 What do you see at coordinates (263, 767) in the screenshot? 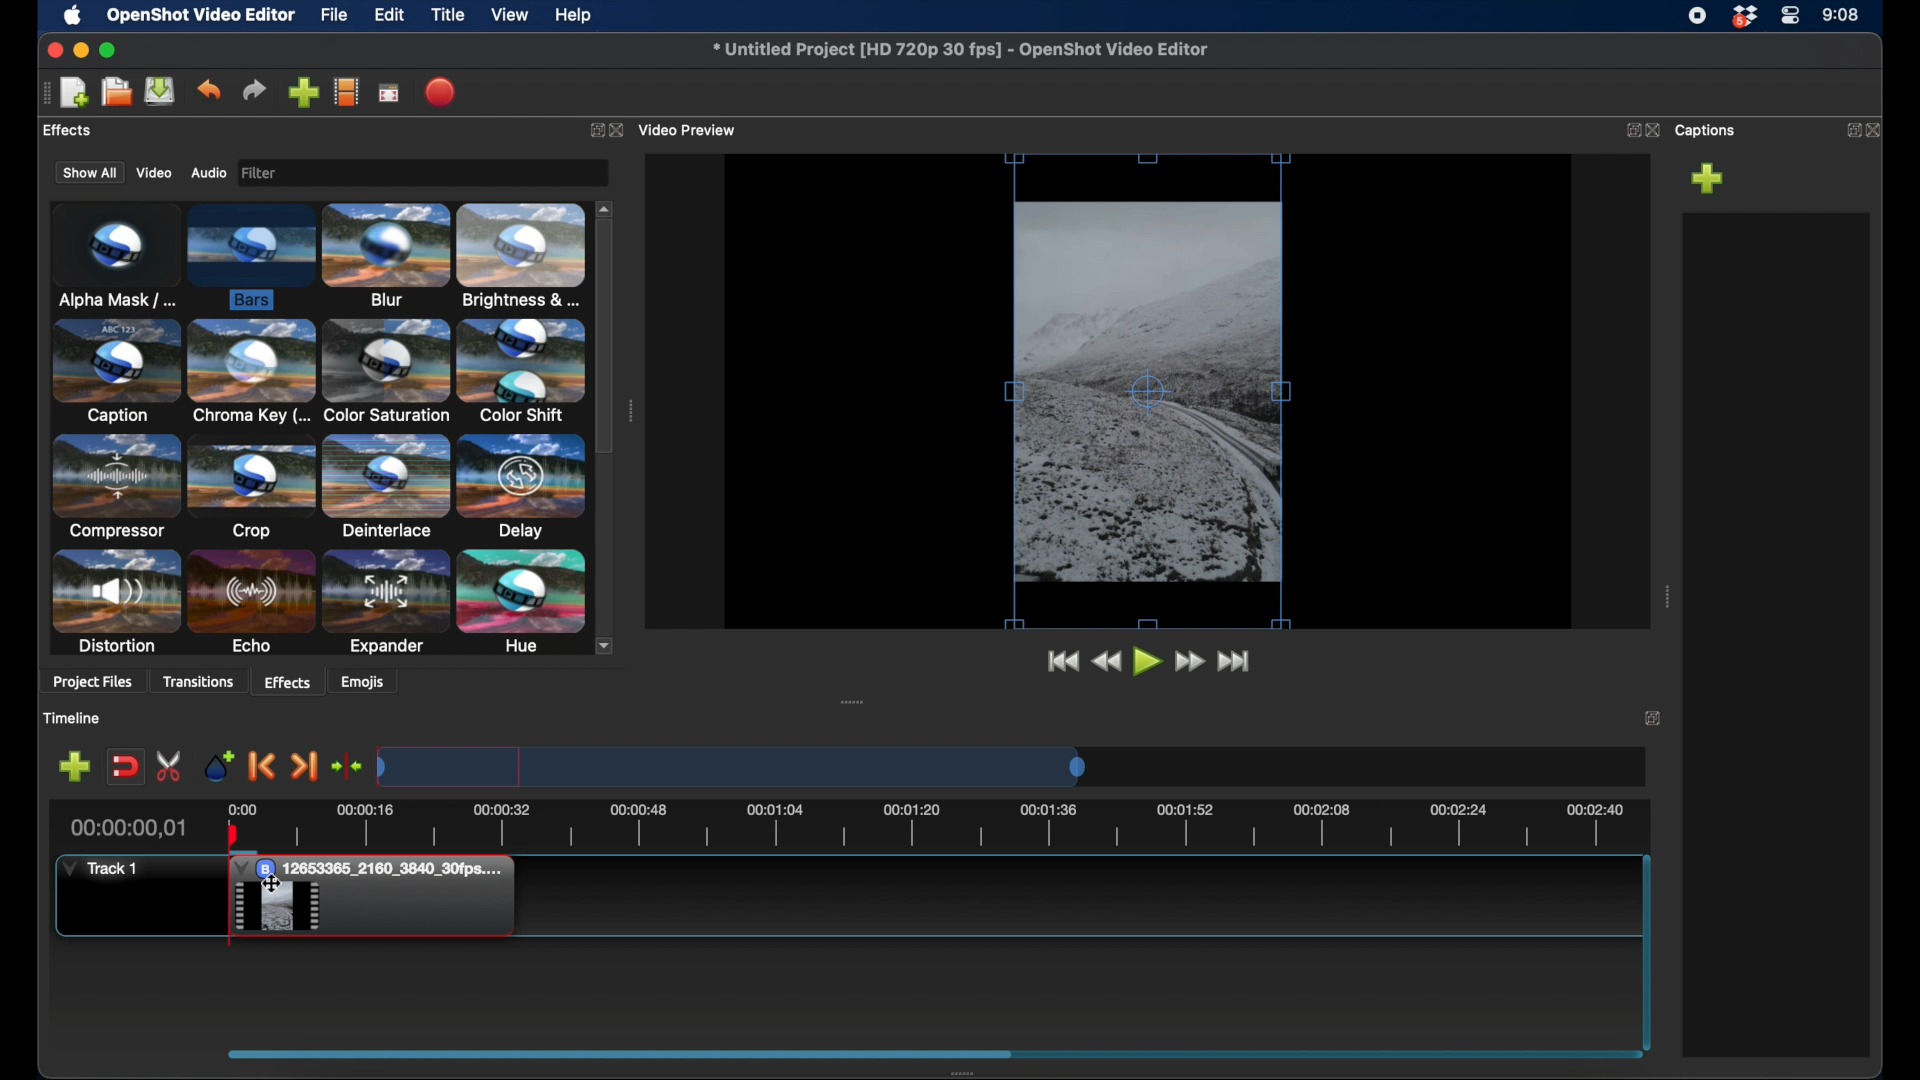
I see `previous marker` at bounding box center [263, 767].